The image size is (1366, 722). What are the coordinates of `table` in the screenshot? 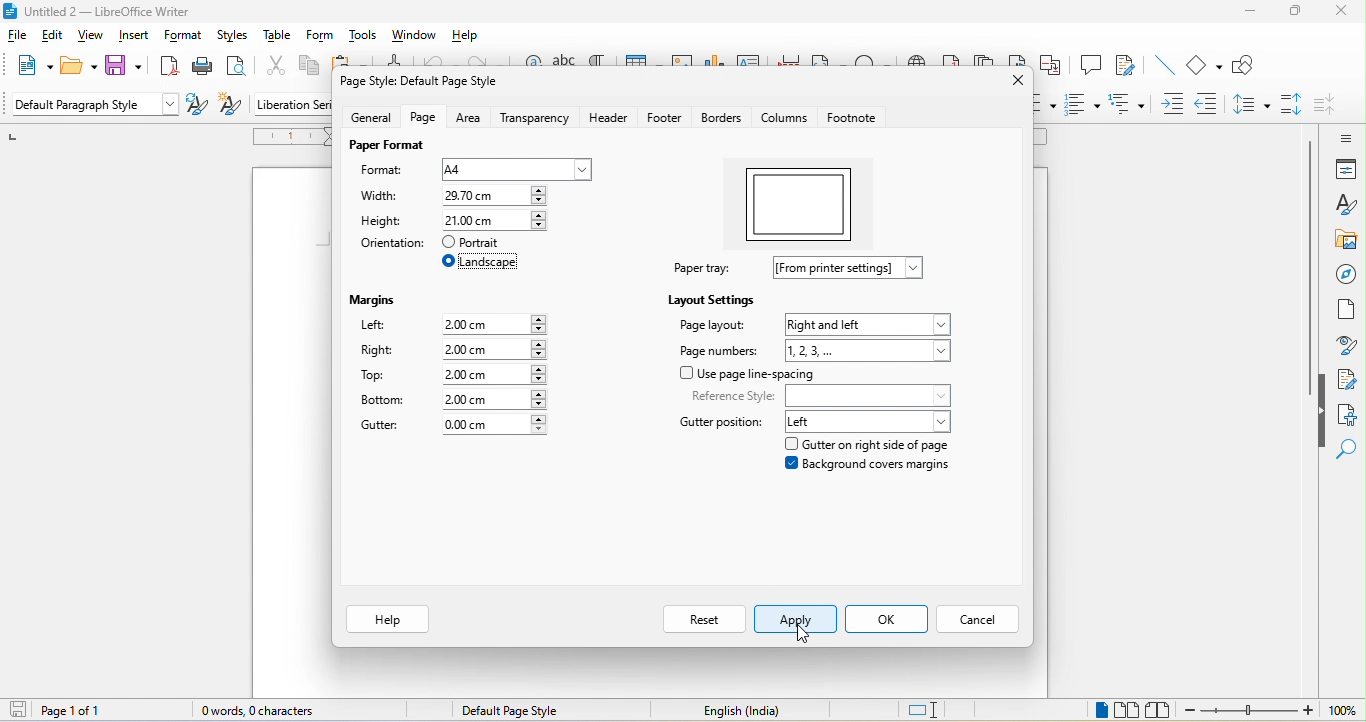 It's located at (280, 37).